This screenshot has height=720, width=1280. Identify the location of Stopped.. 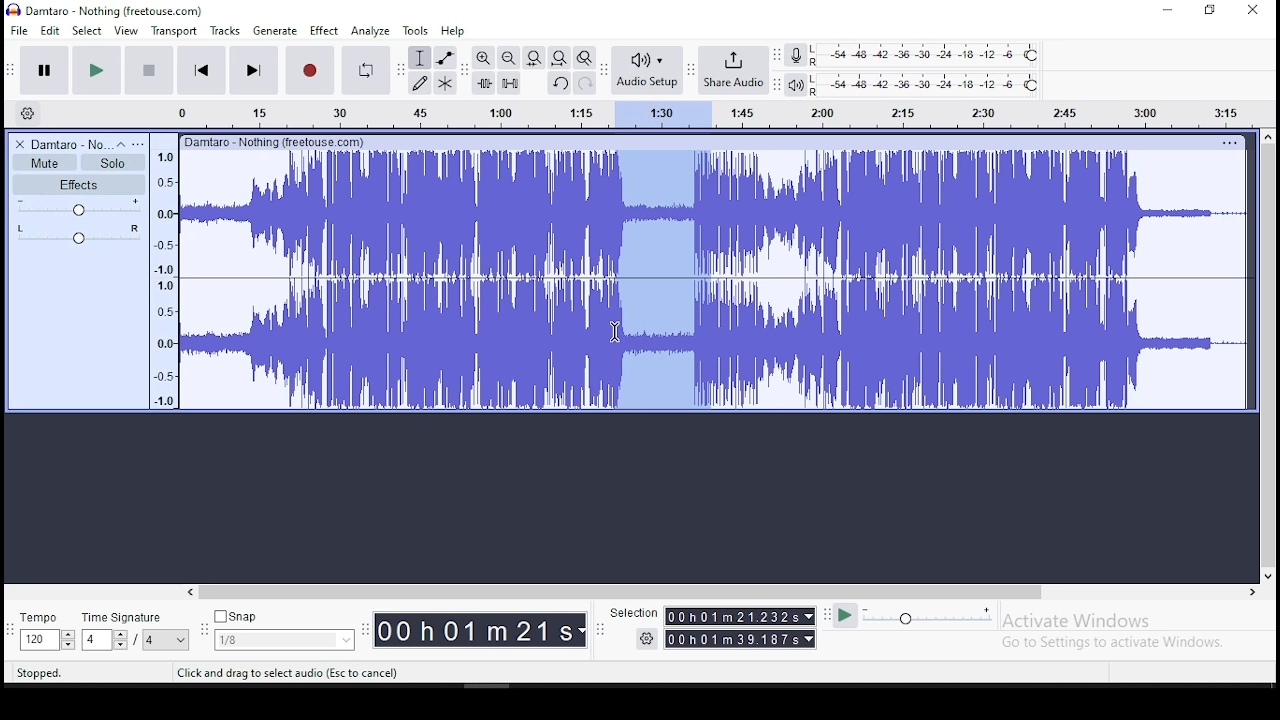
(38, 672).